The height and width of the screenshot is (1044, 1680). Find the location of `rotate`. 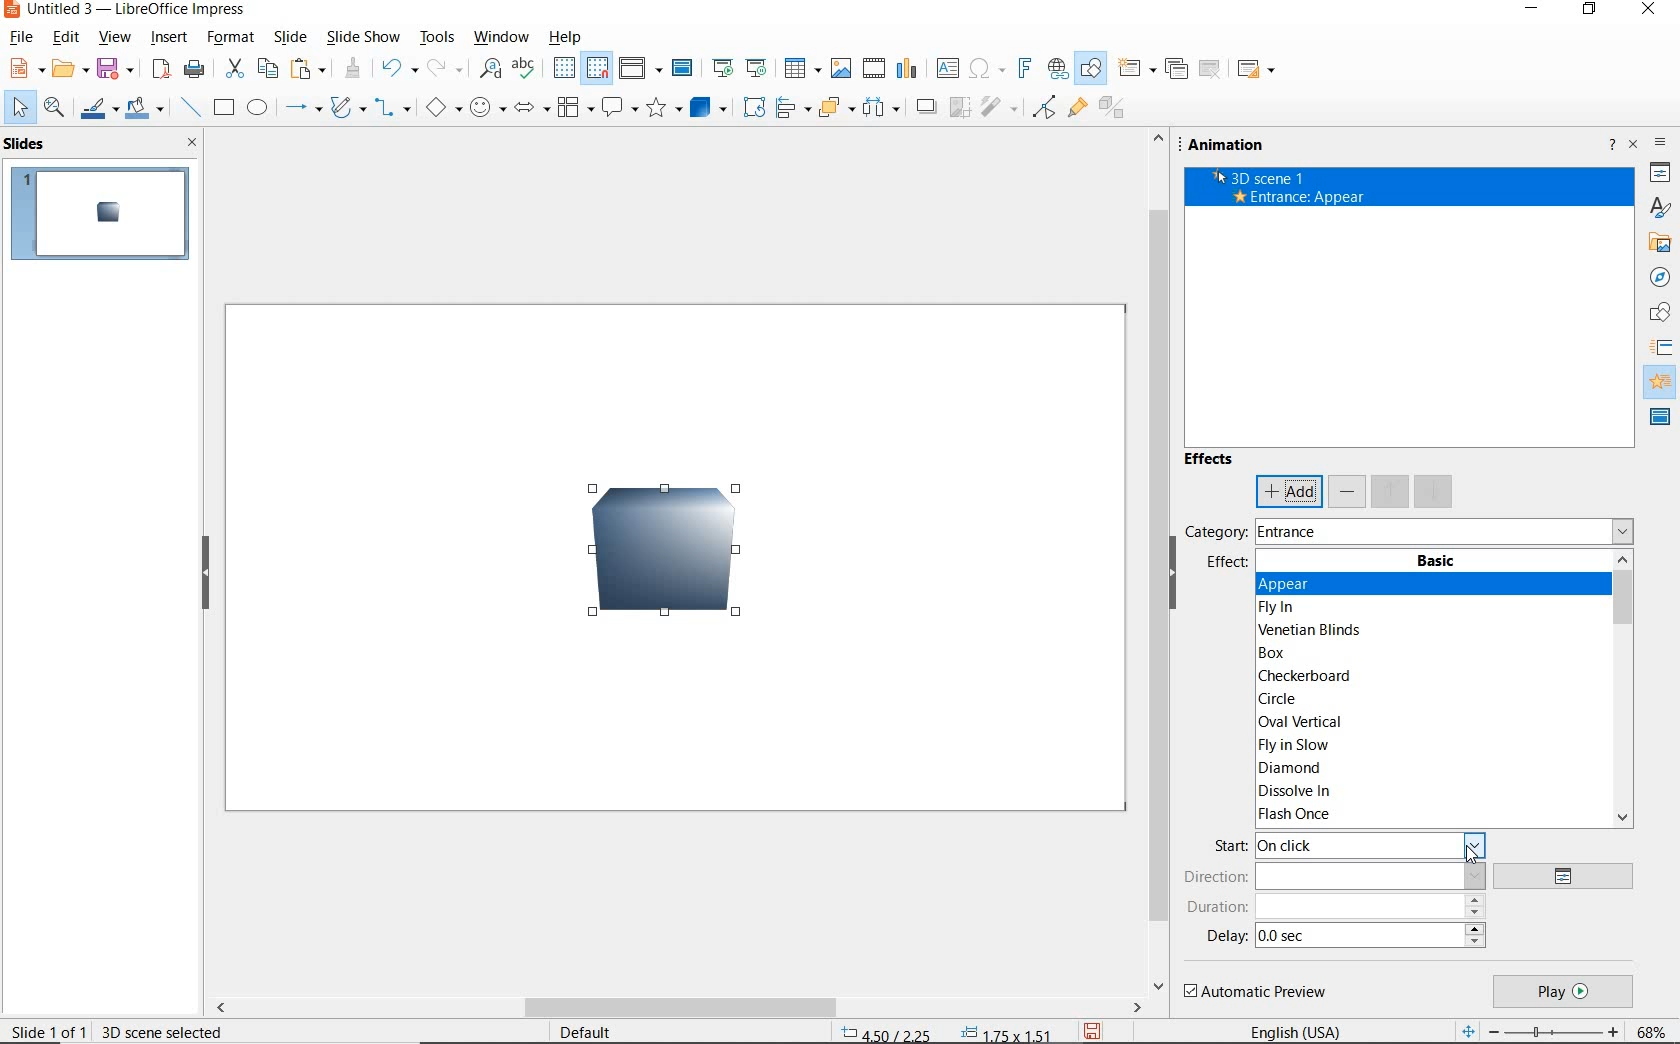

rotate is located at coordinates (756, 107).